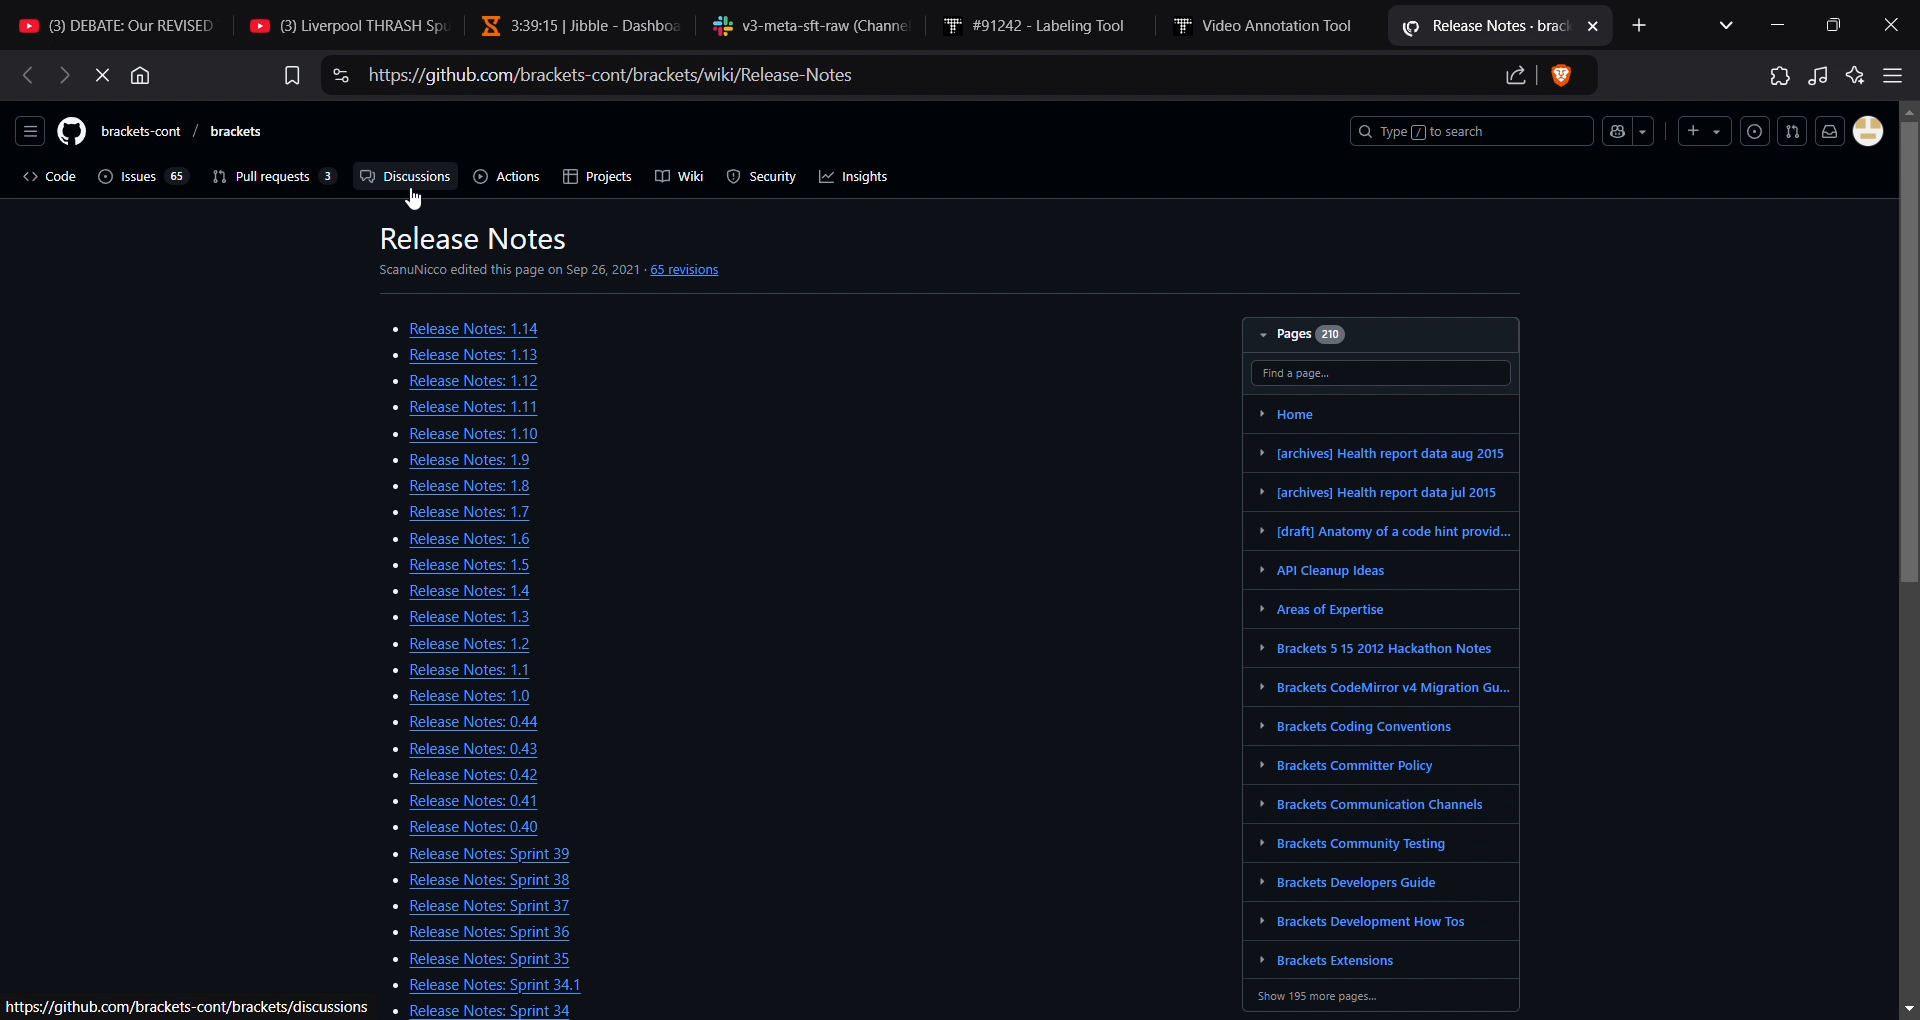 Image resolution: width=1920 pixels, height=1020 pixels. Describe the element at coordinates (1779, 23) in the screenshot. I see `minimize` at that location.